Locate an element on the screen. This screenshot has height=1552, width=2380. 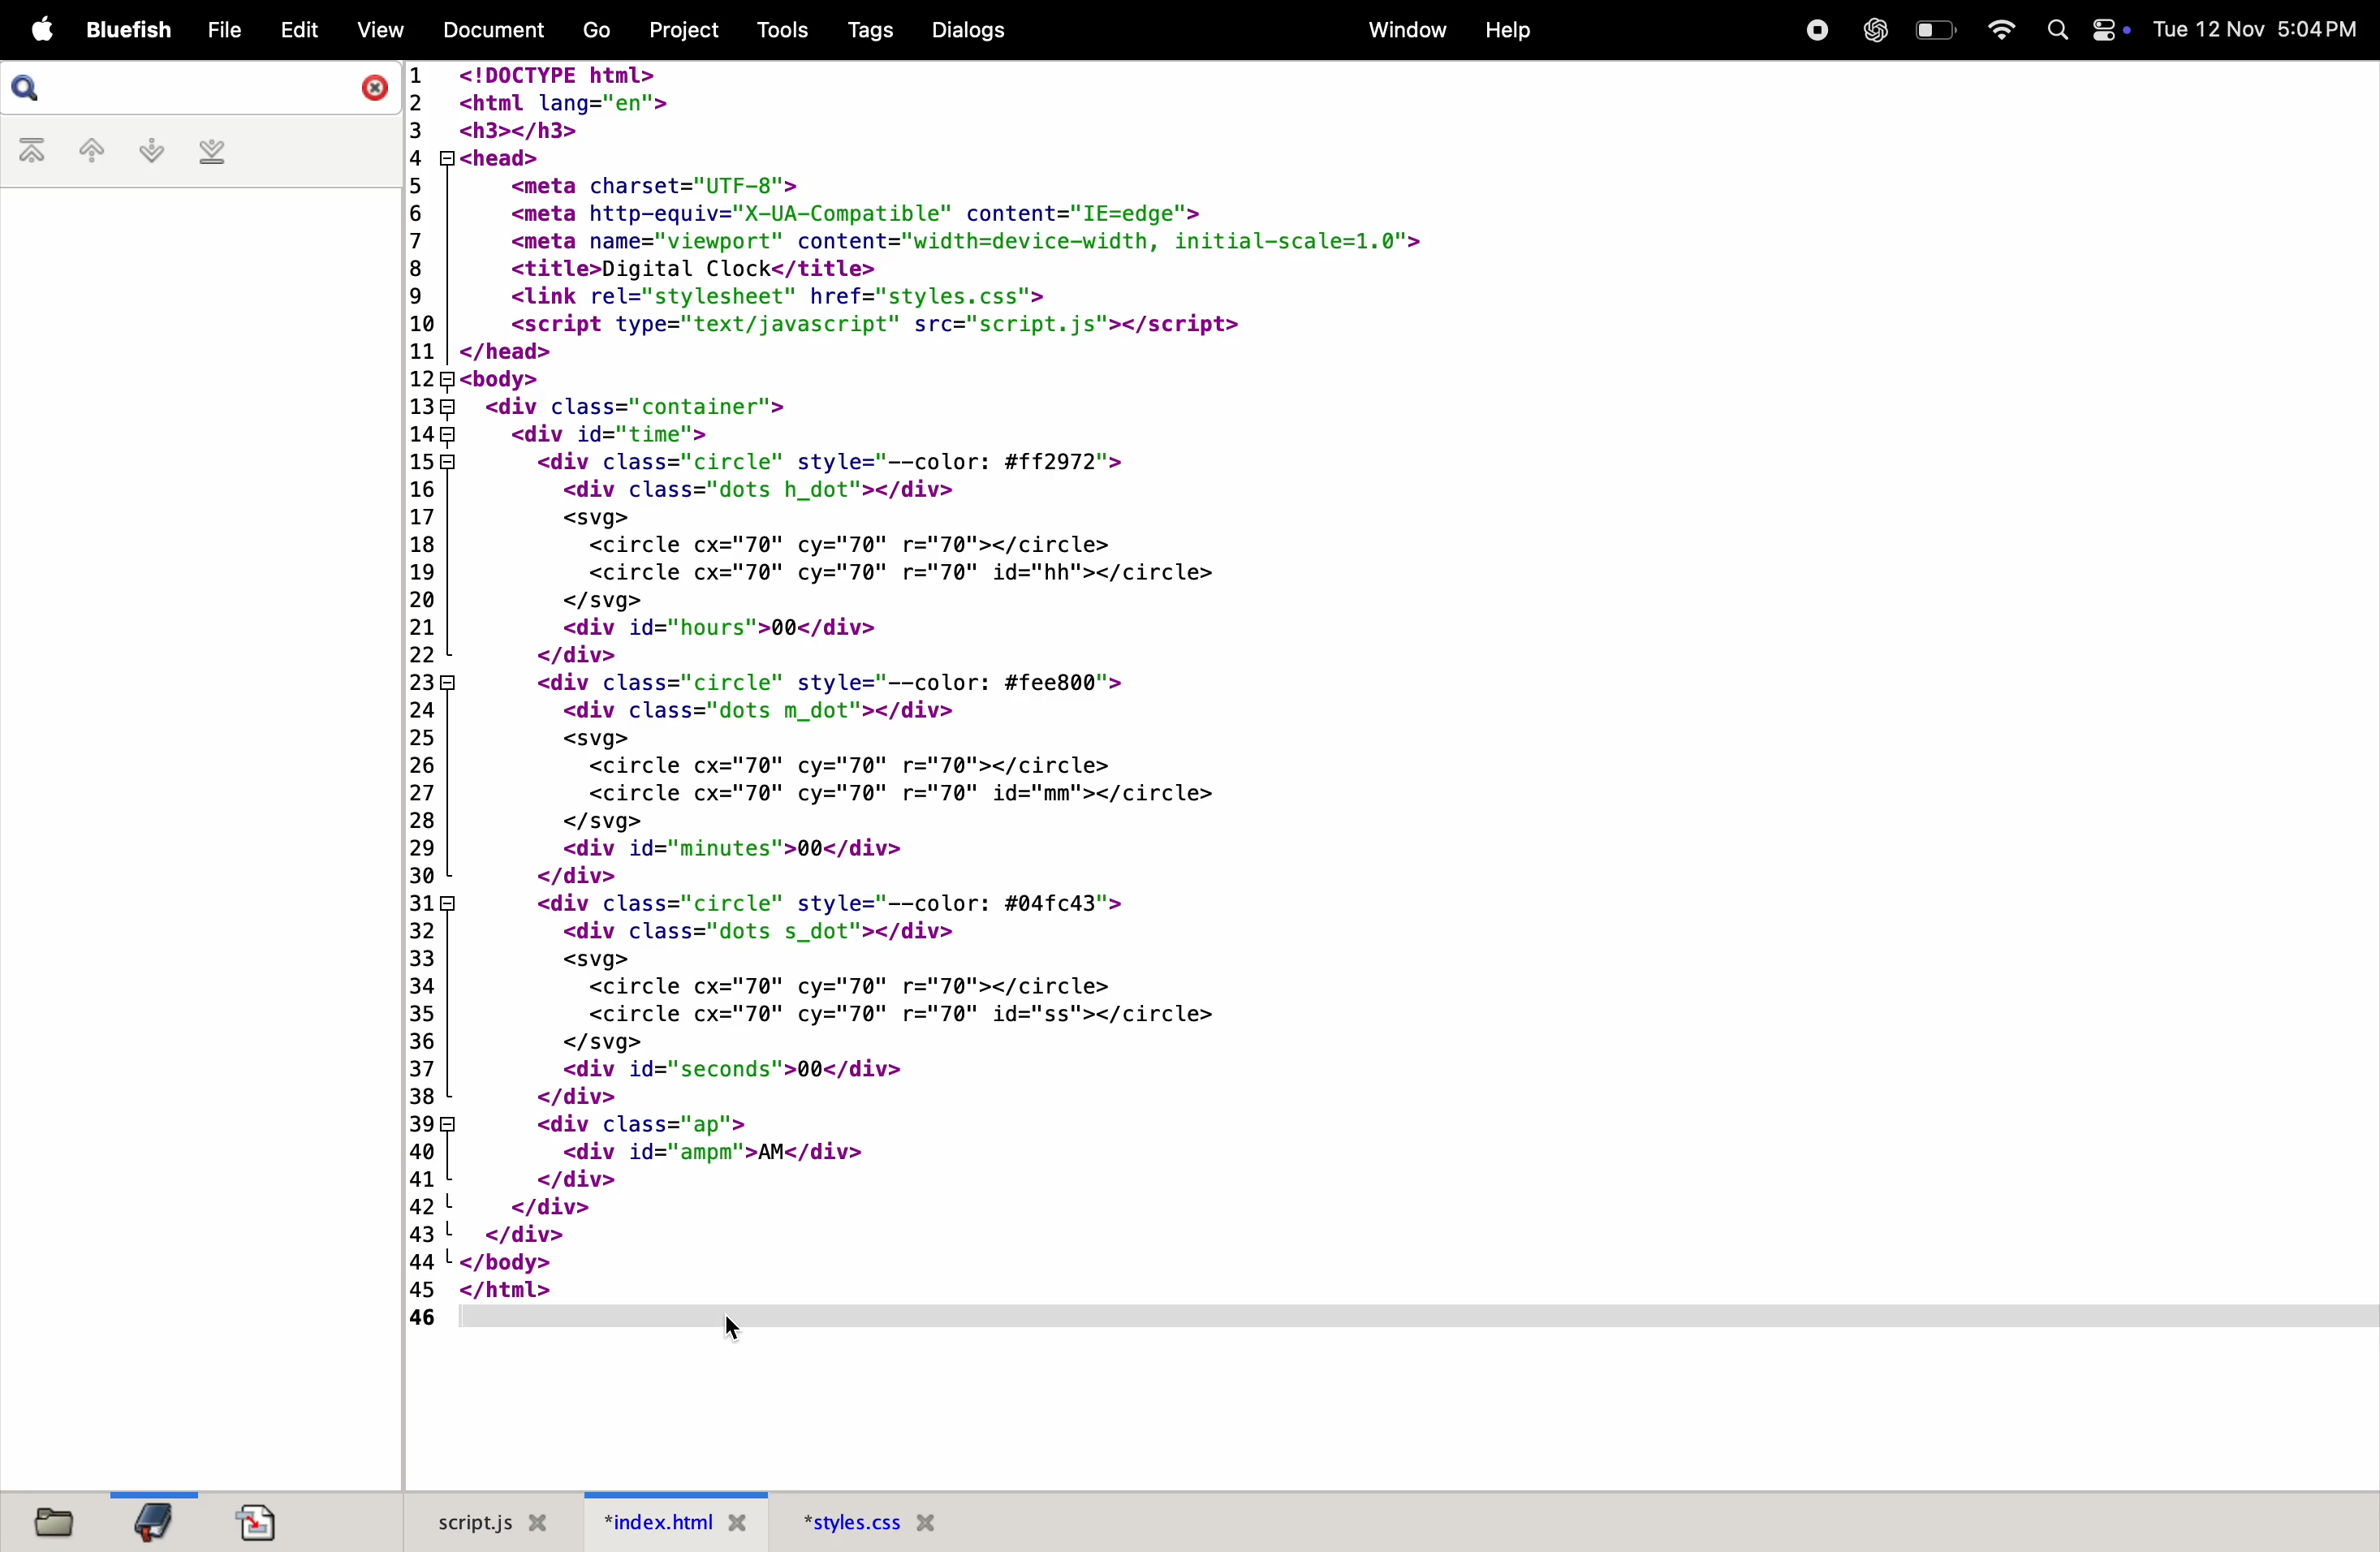
Line 46 code removed is located at coordinates (540, 1329).